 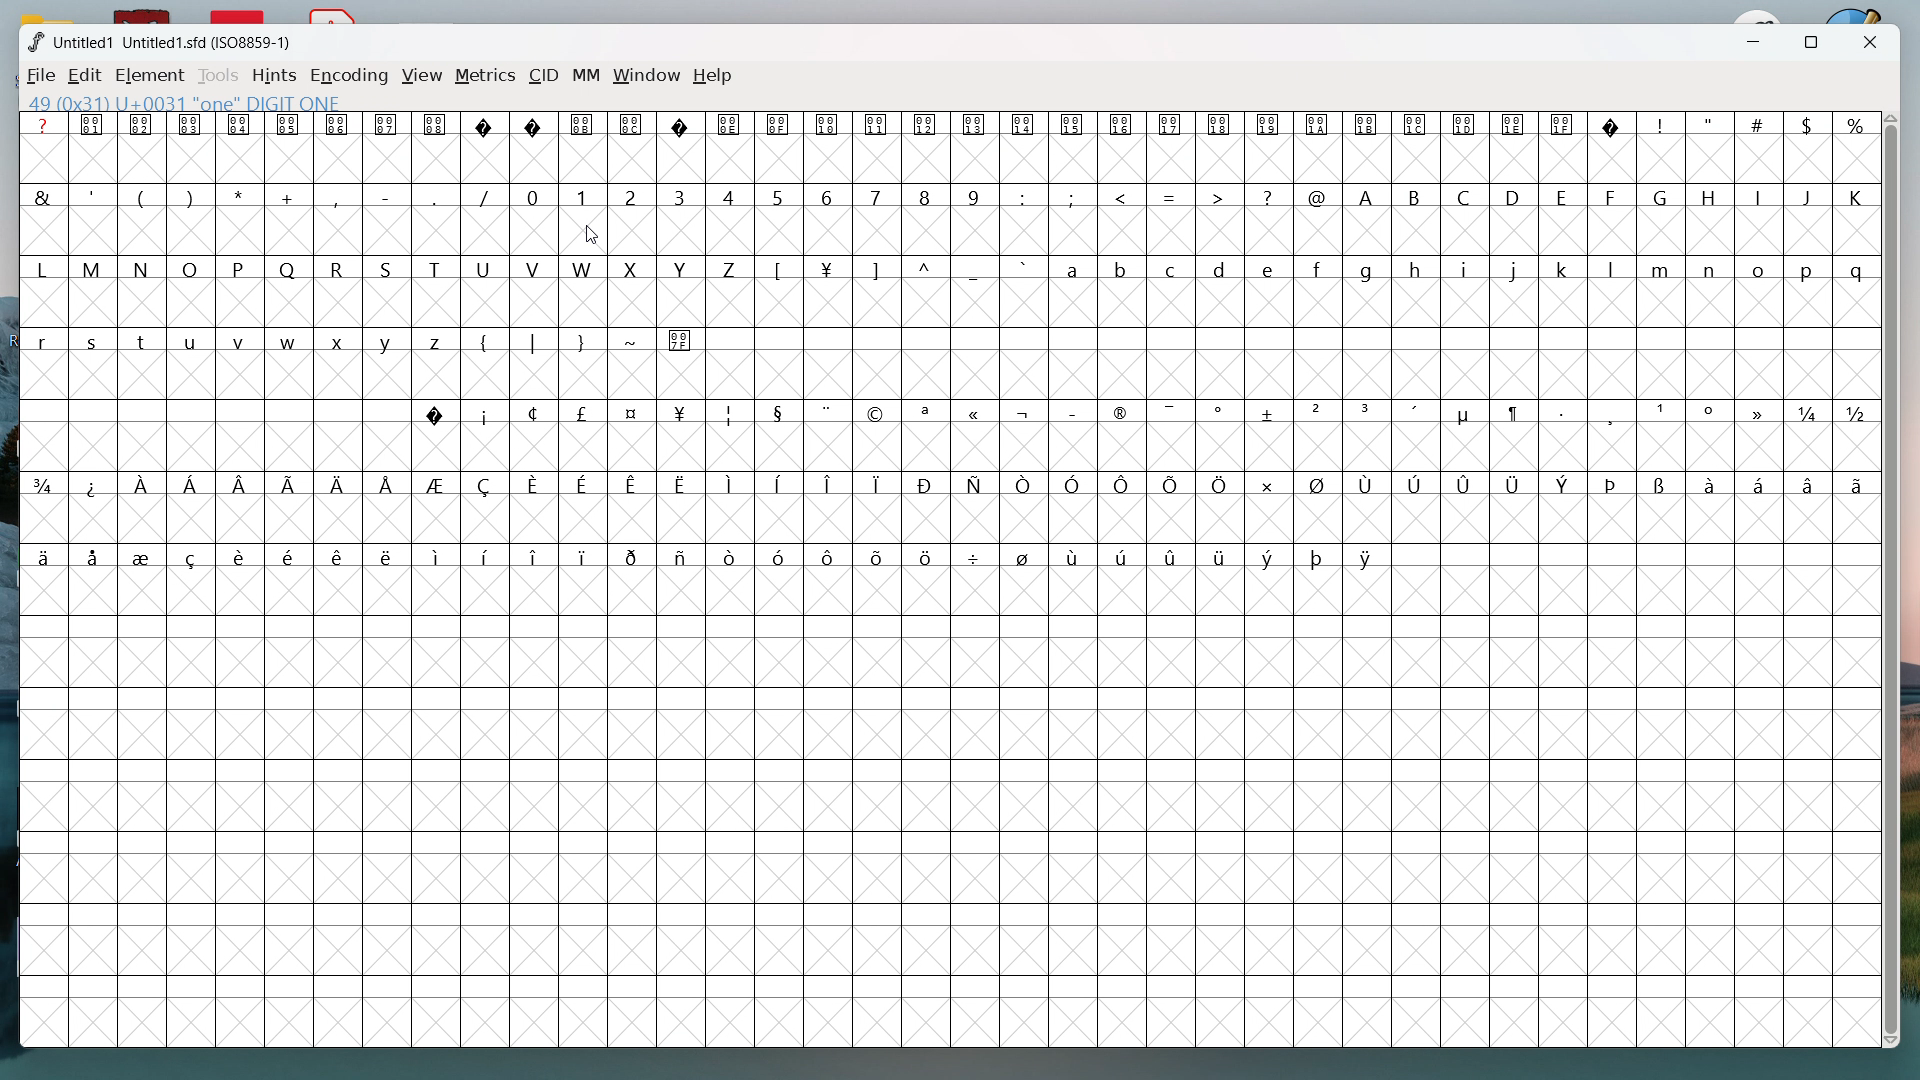 I want to click on symbol, so click(x=1028, y=556).